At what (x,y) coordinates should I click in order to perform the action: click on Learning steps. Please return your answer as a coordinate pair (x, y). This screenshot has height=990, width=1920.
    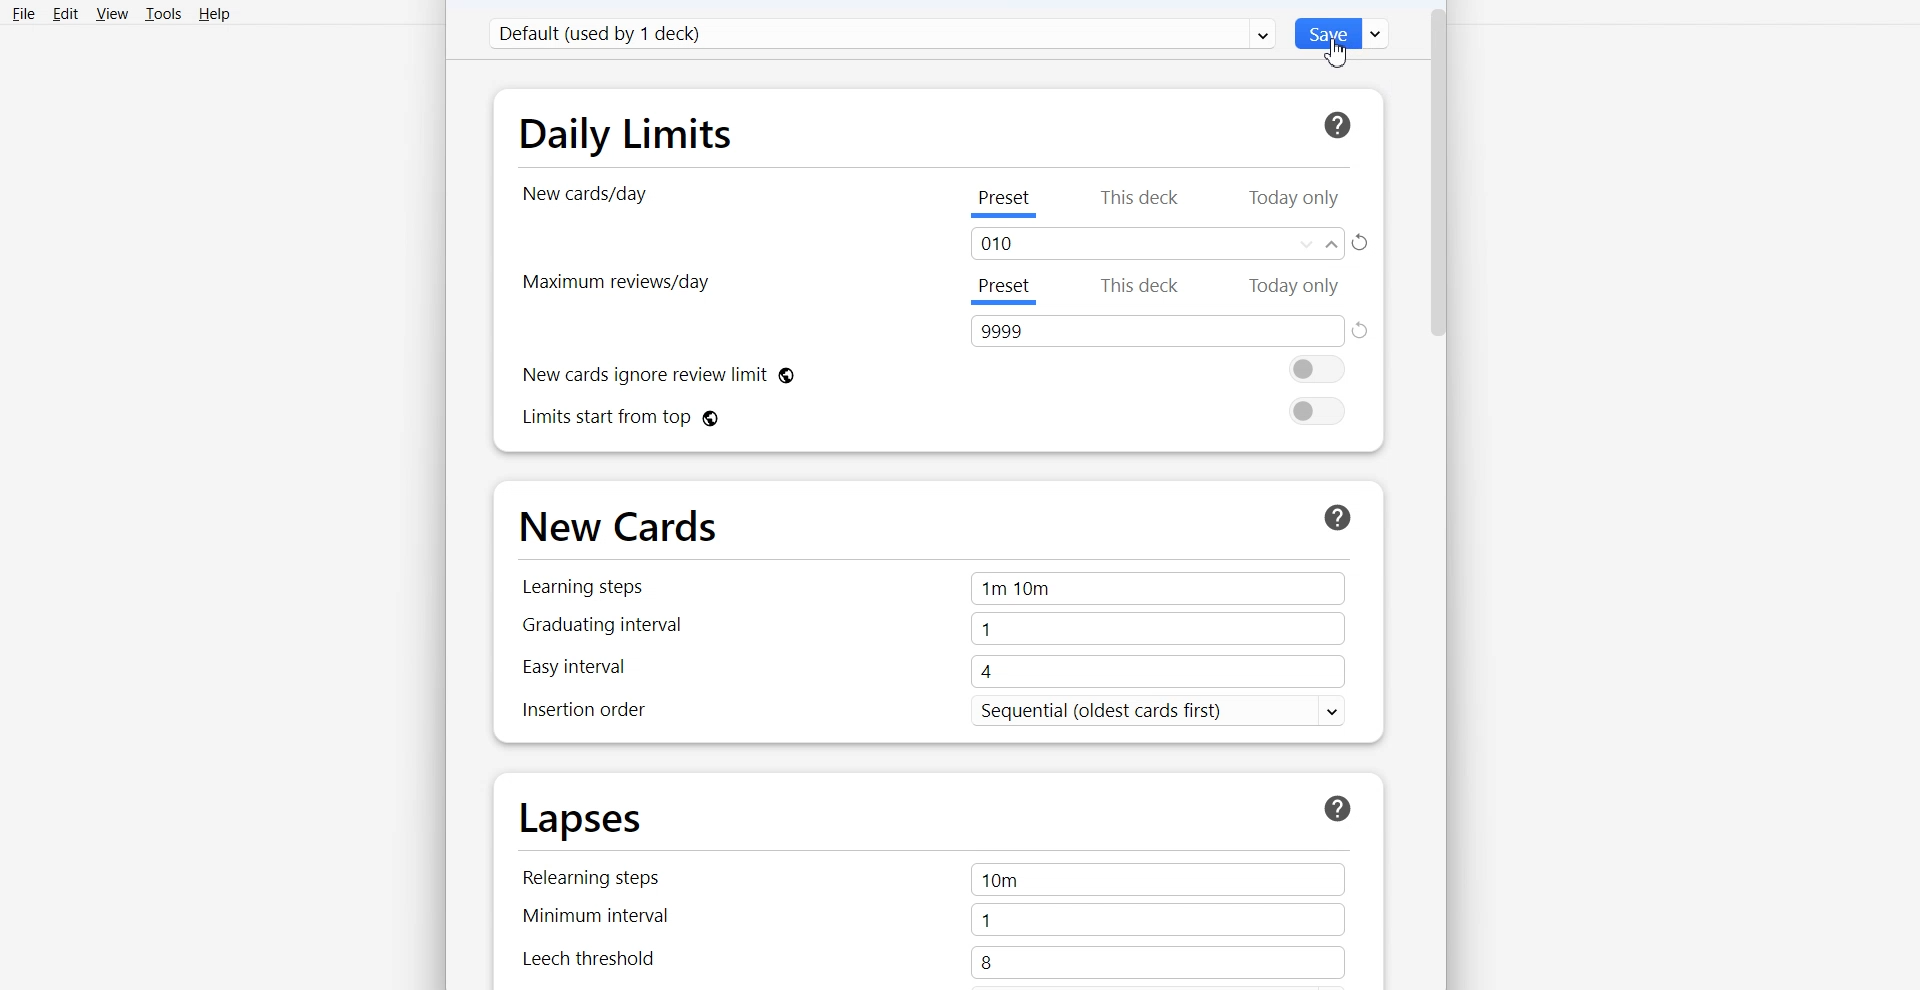
    Looking at the image, I should click on (598, 588).